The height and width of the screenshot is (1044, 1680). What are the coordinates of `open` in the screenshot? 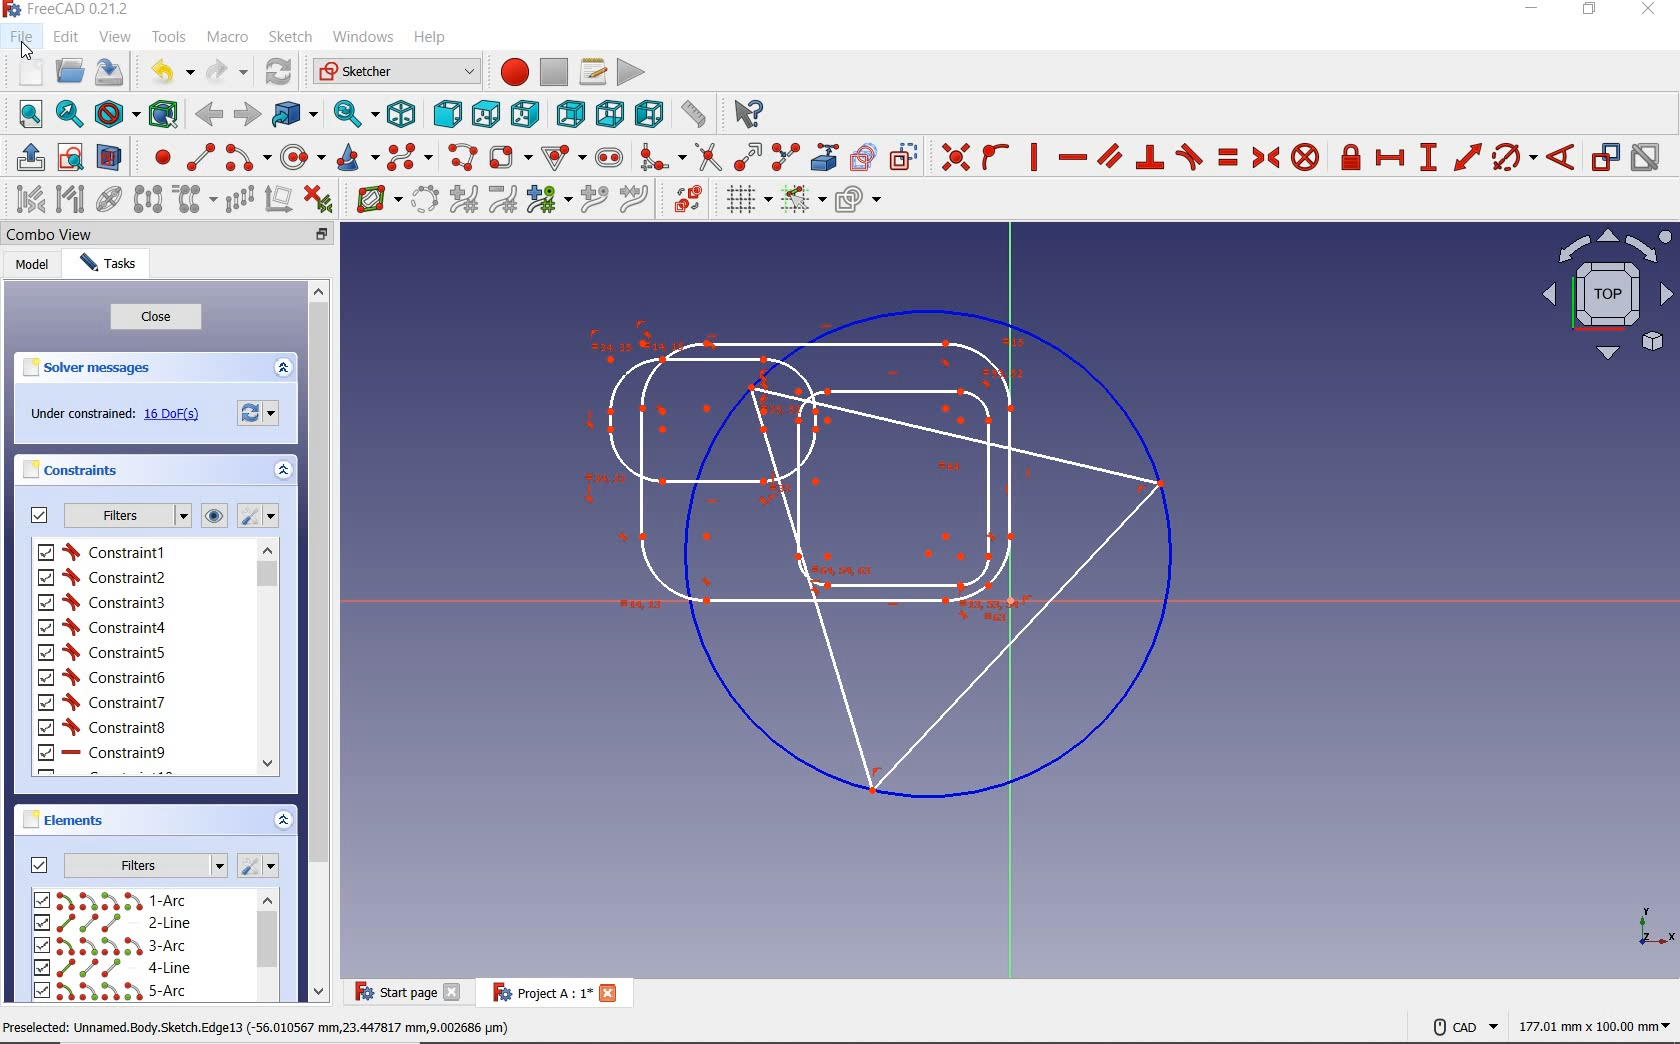 It's located at (67, 72).